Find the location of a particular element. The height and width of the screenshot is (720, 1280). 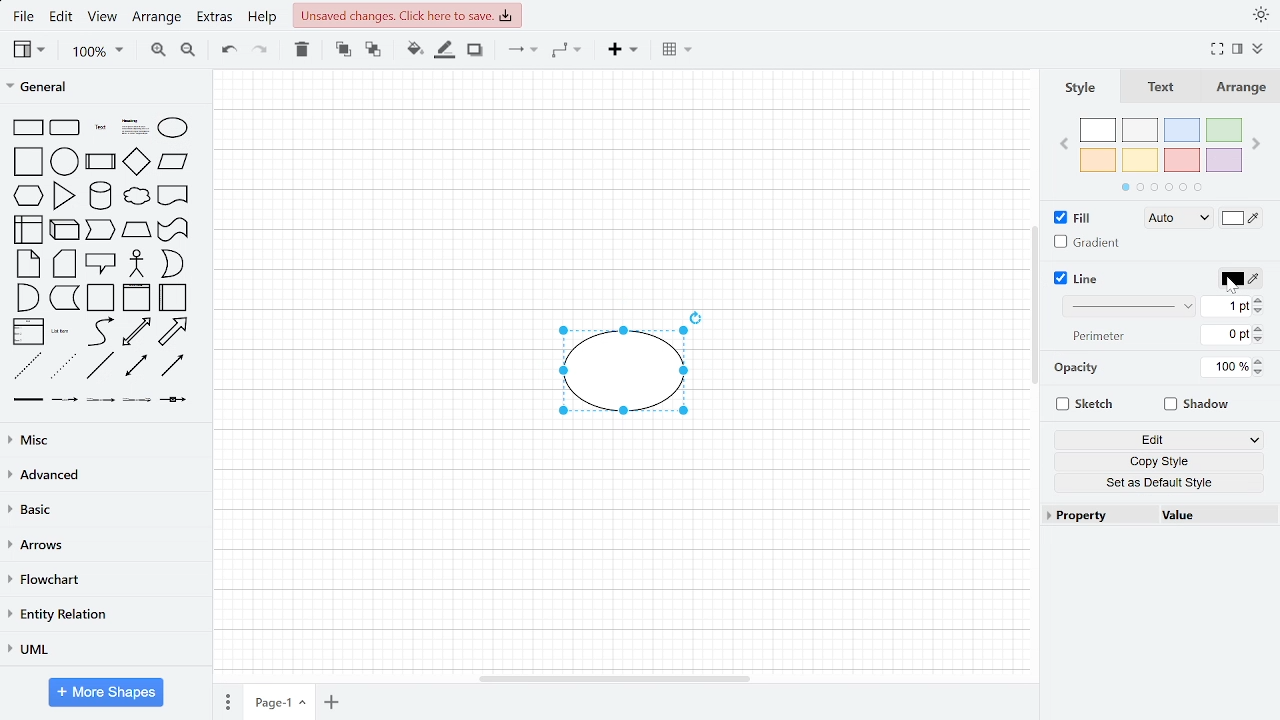

dashed line is located at coordinates (26, 365).